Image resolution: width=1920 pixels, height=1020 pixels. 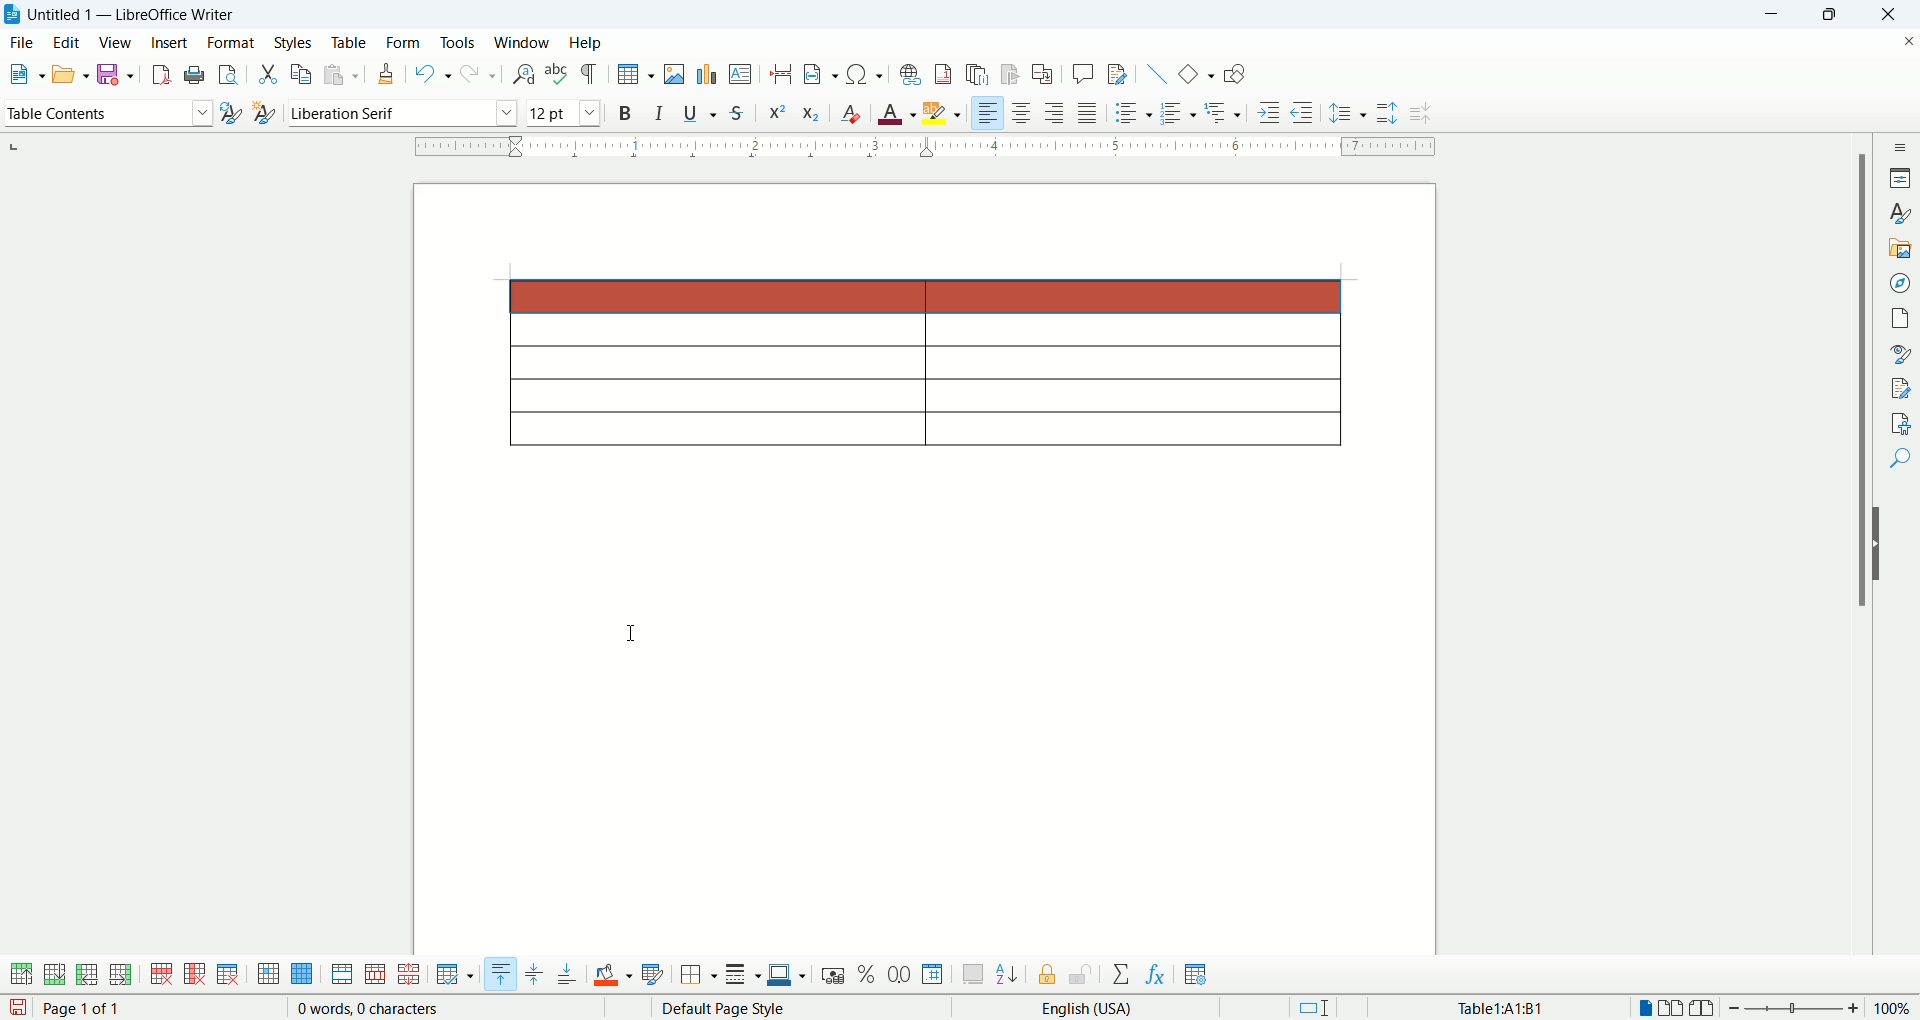 I want to click on currency format, so click(x=837, y=974).